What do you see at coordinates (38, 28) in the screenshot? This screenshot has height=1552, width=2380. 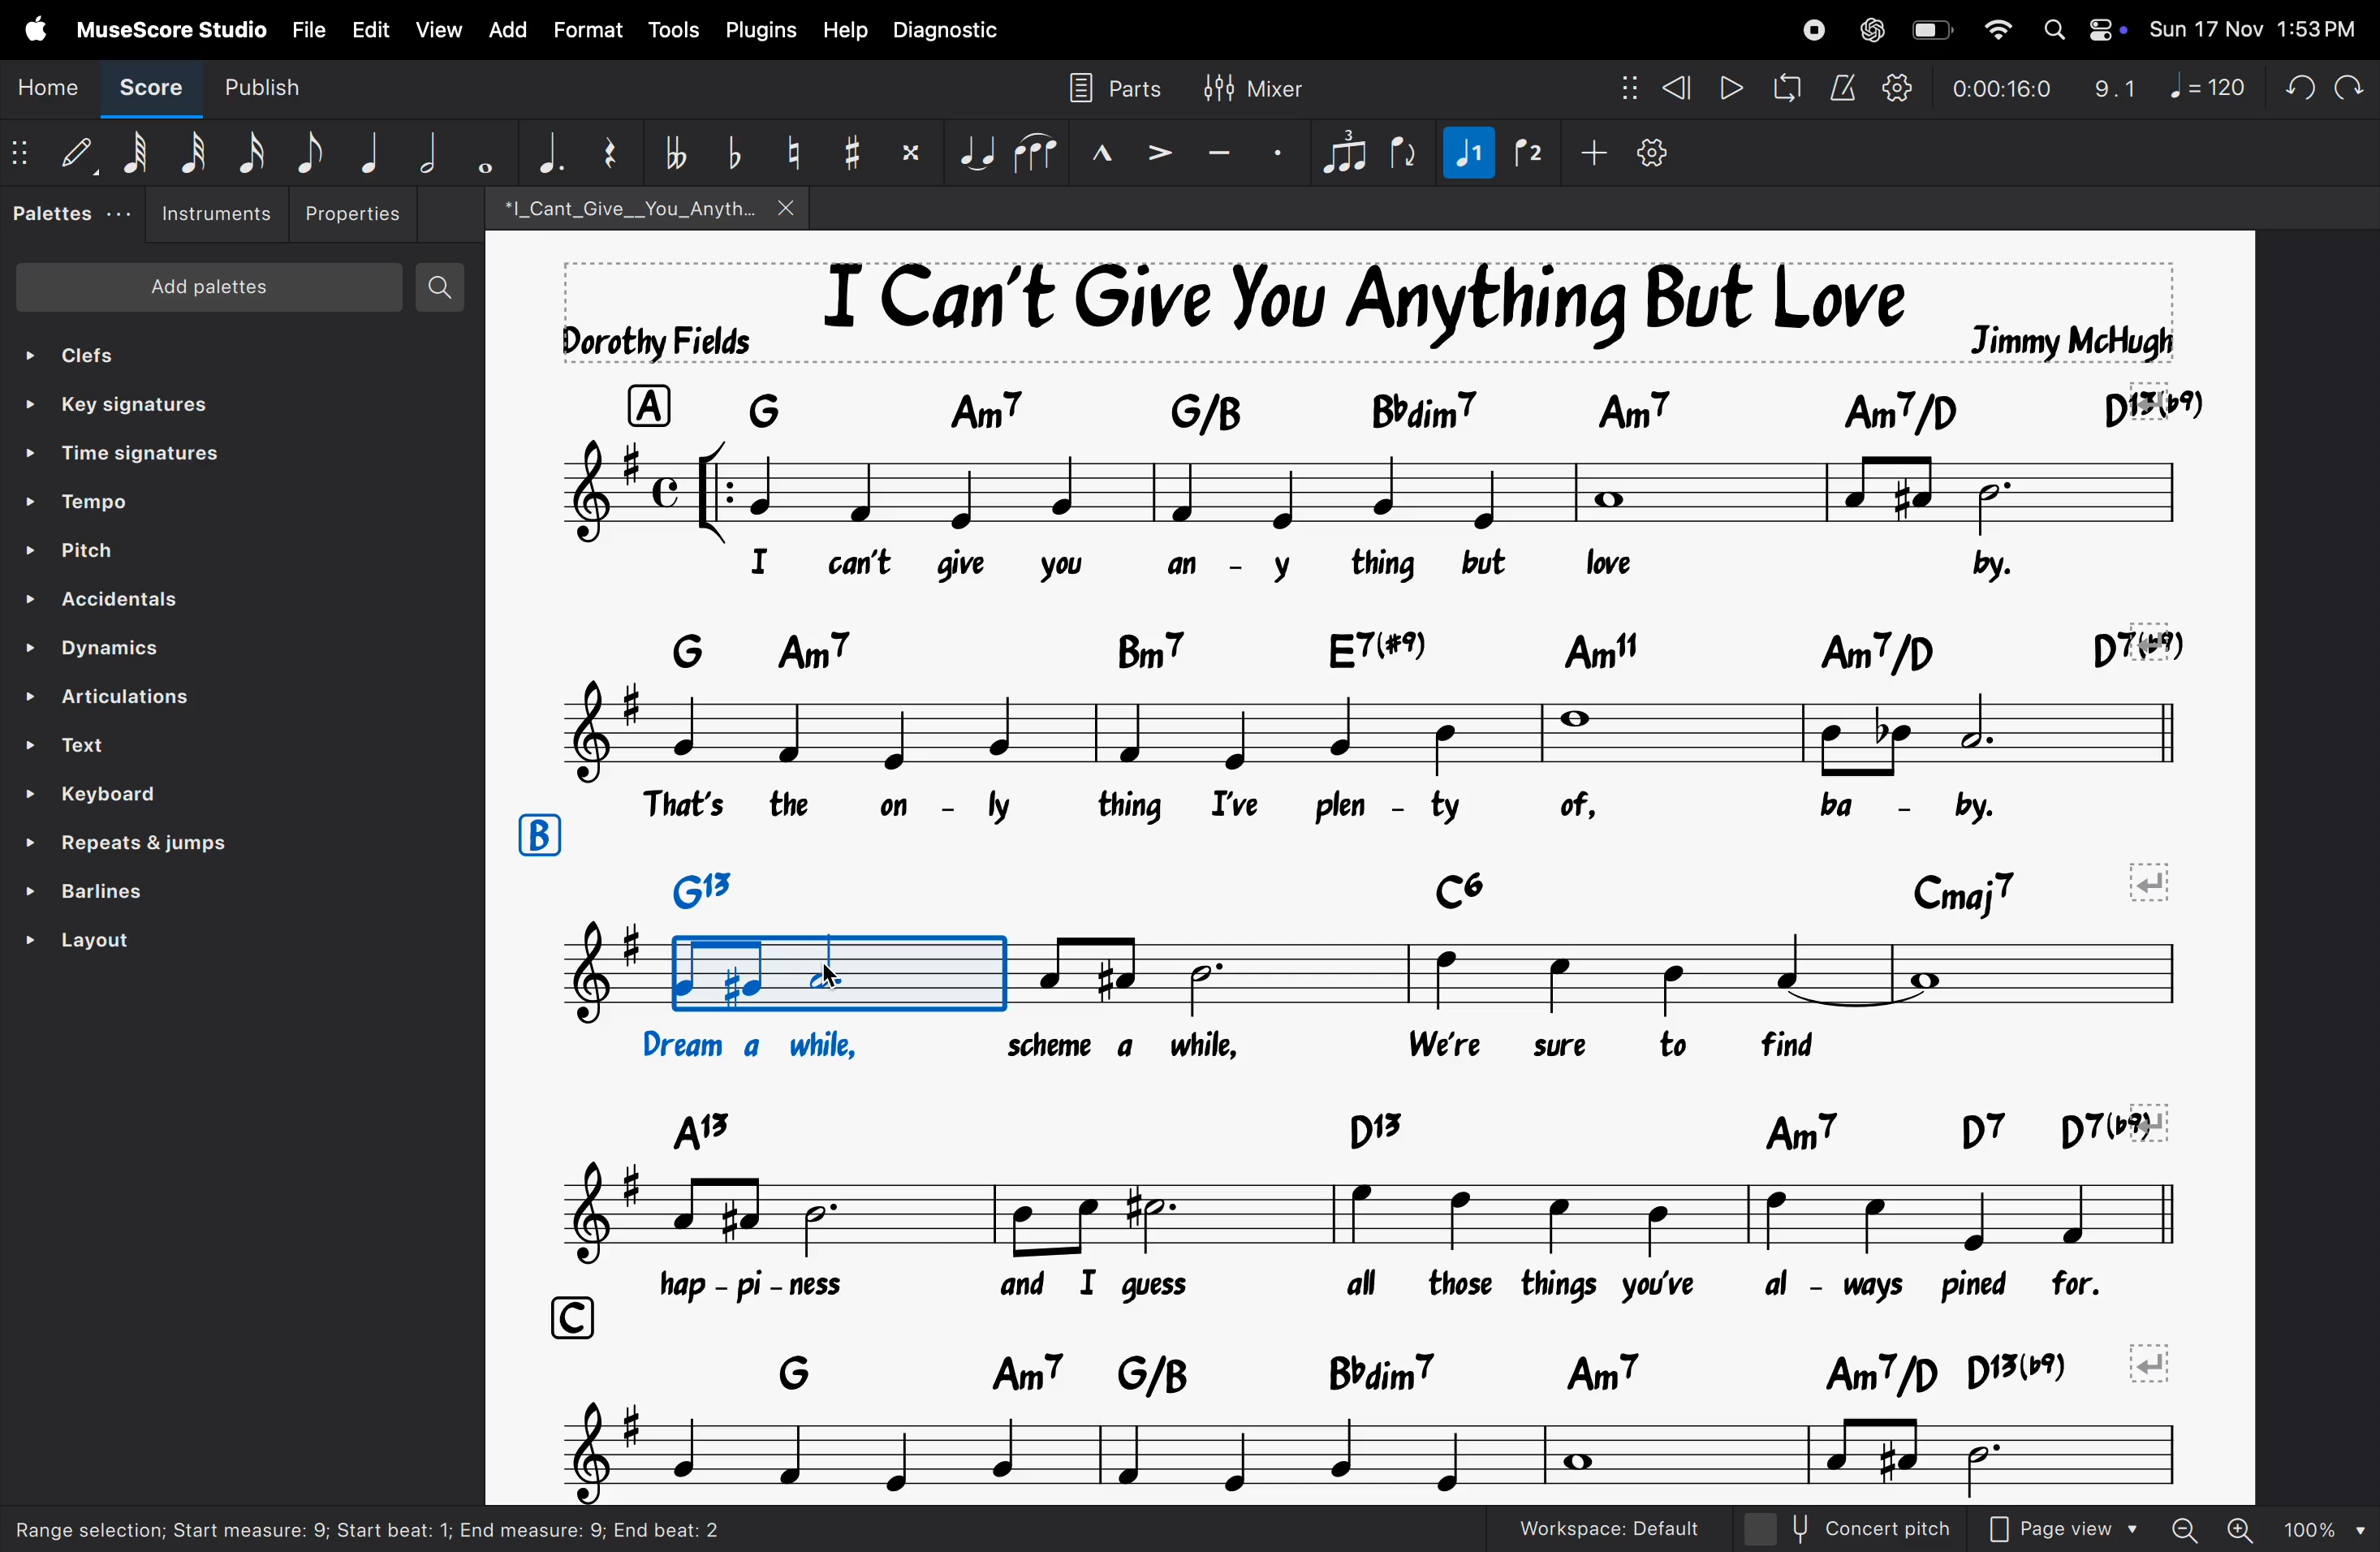 I see `Apple menu` at bounding box center [38, 28].